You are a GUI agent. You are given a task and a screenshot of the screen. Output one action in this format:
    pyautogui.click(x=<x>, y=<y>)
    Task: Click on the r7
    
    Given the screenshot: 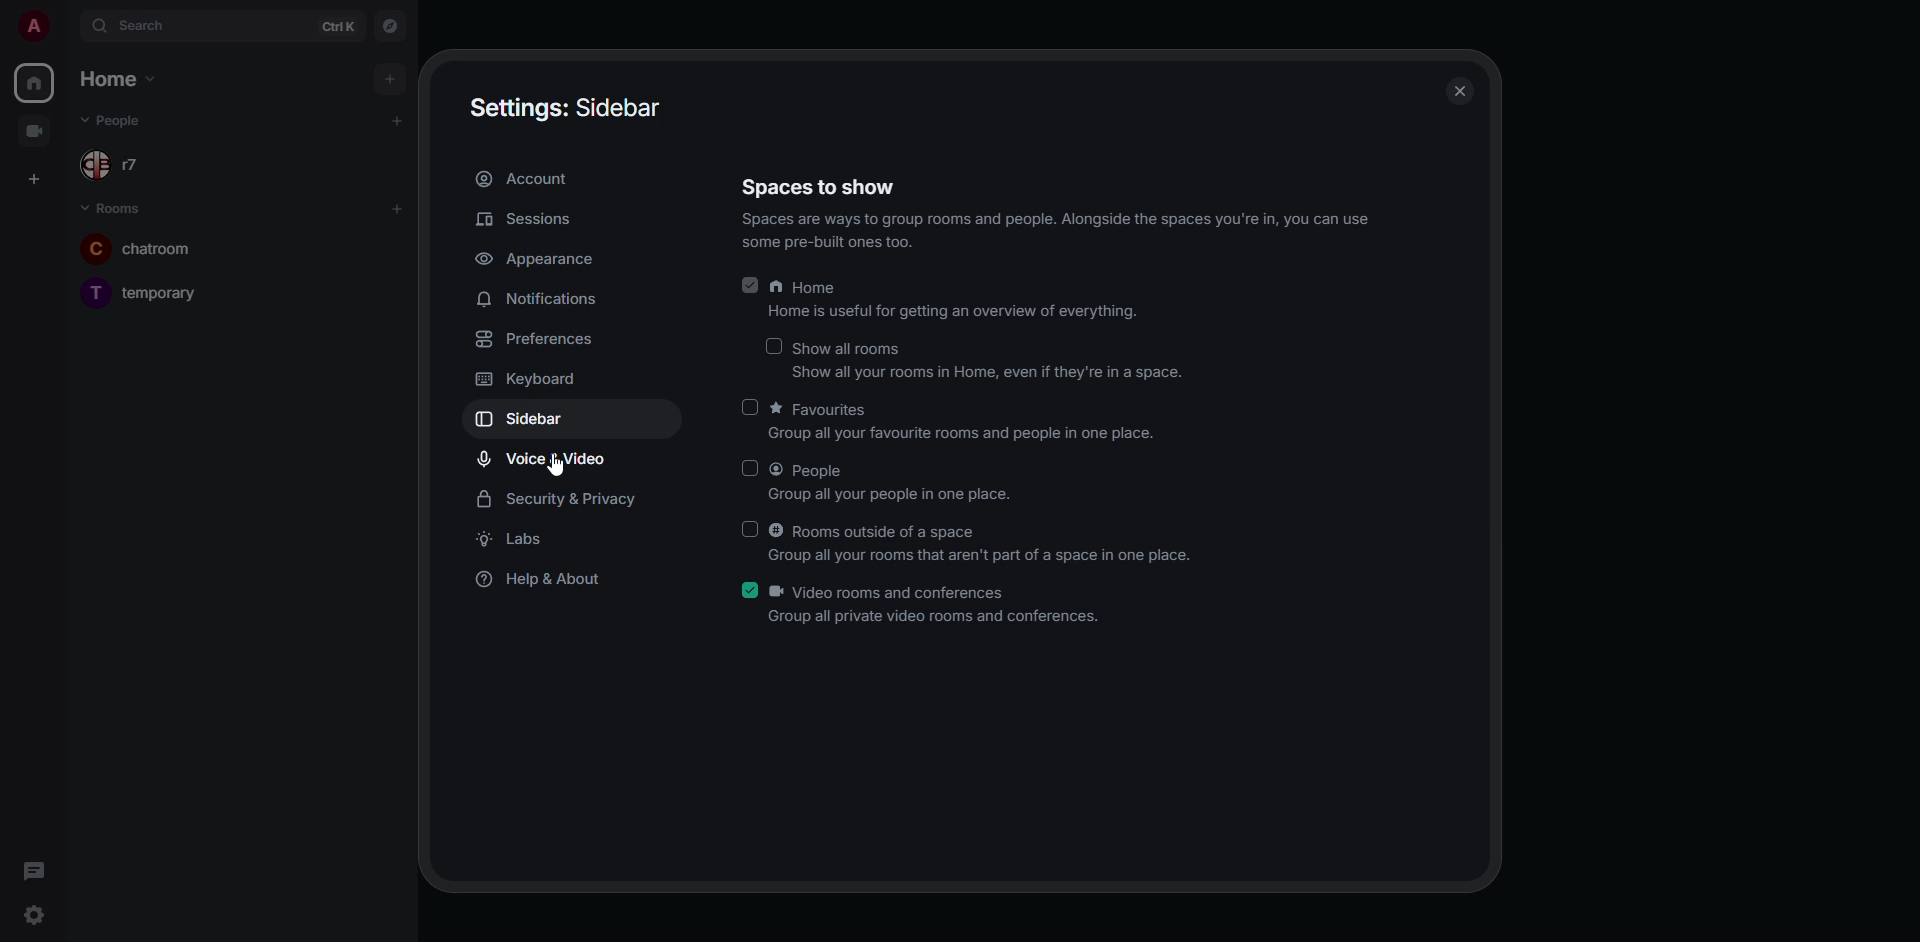 What is the action you would take?
    pyautogui.click(x=110, y=168)
    